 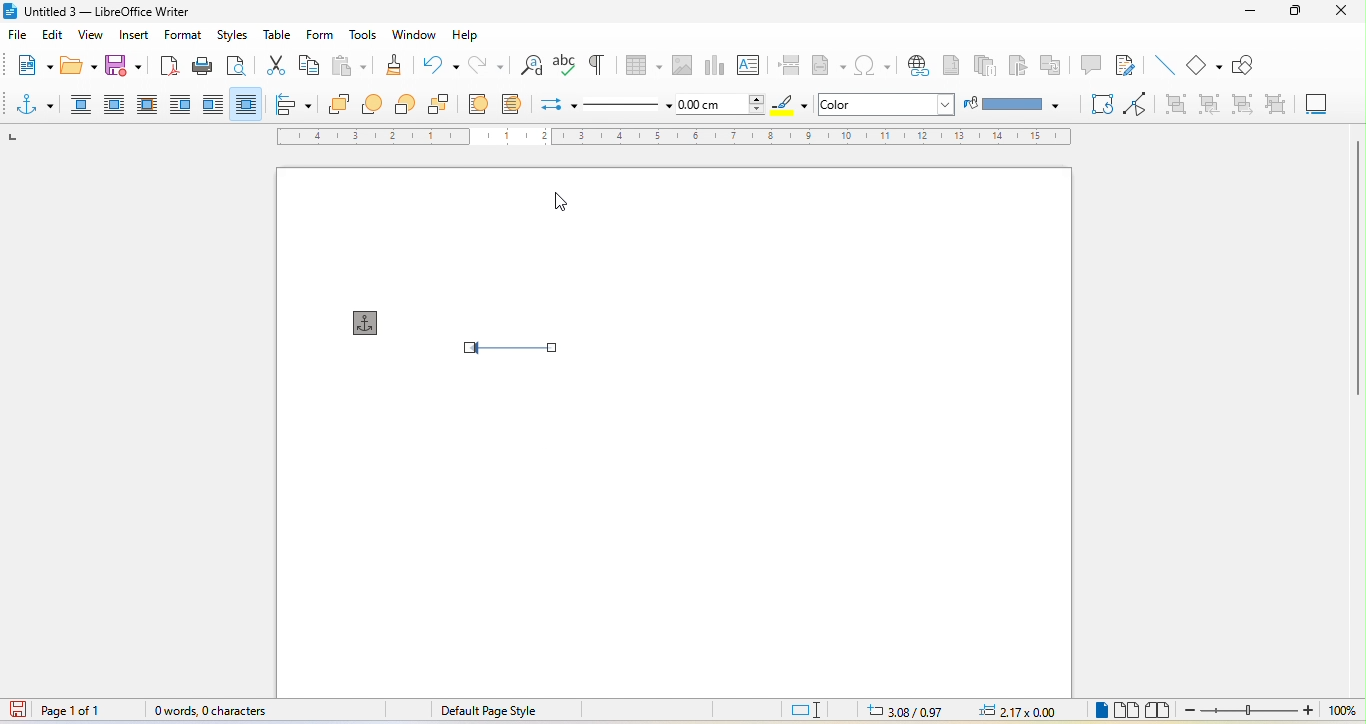 What do you see at coordinates (1142, 103) in the screenshot?
I see `toggle point edit mode` at bounding box center [1142, 103].